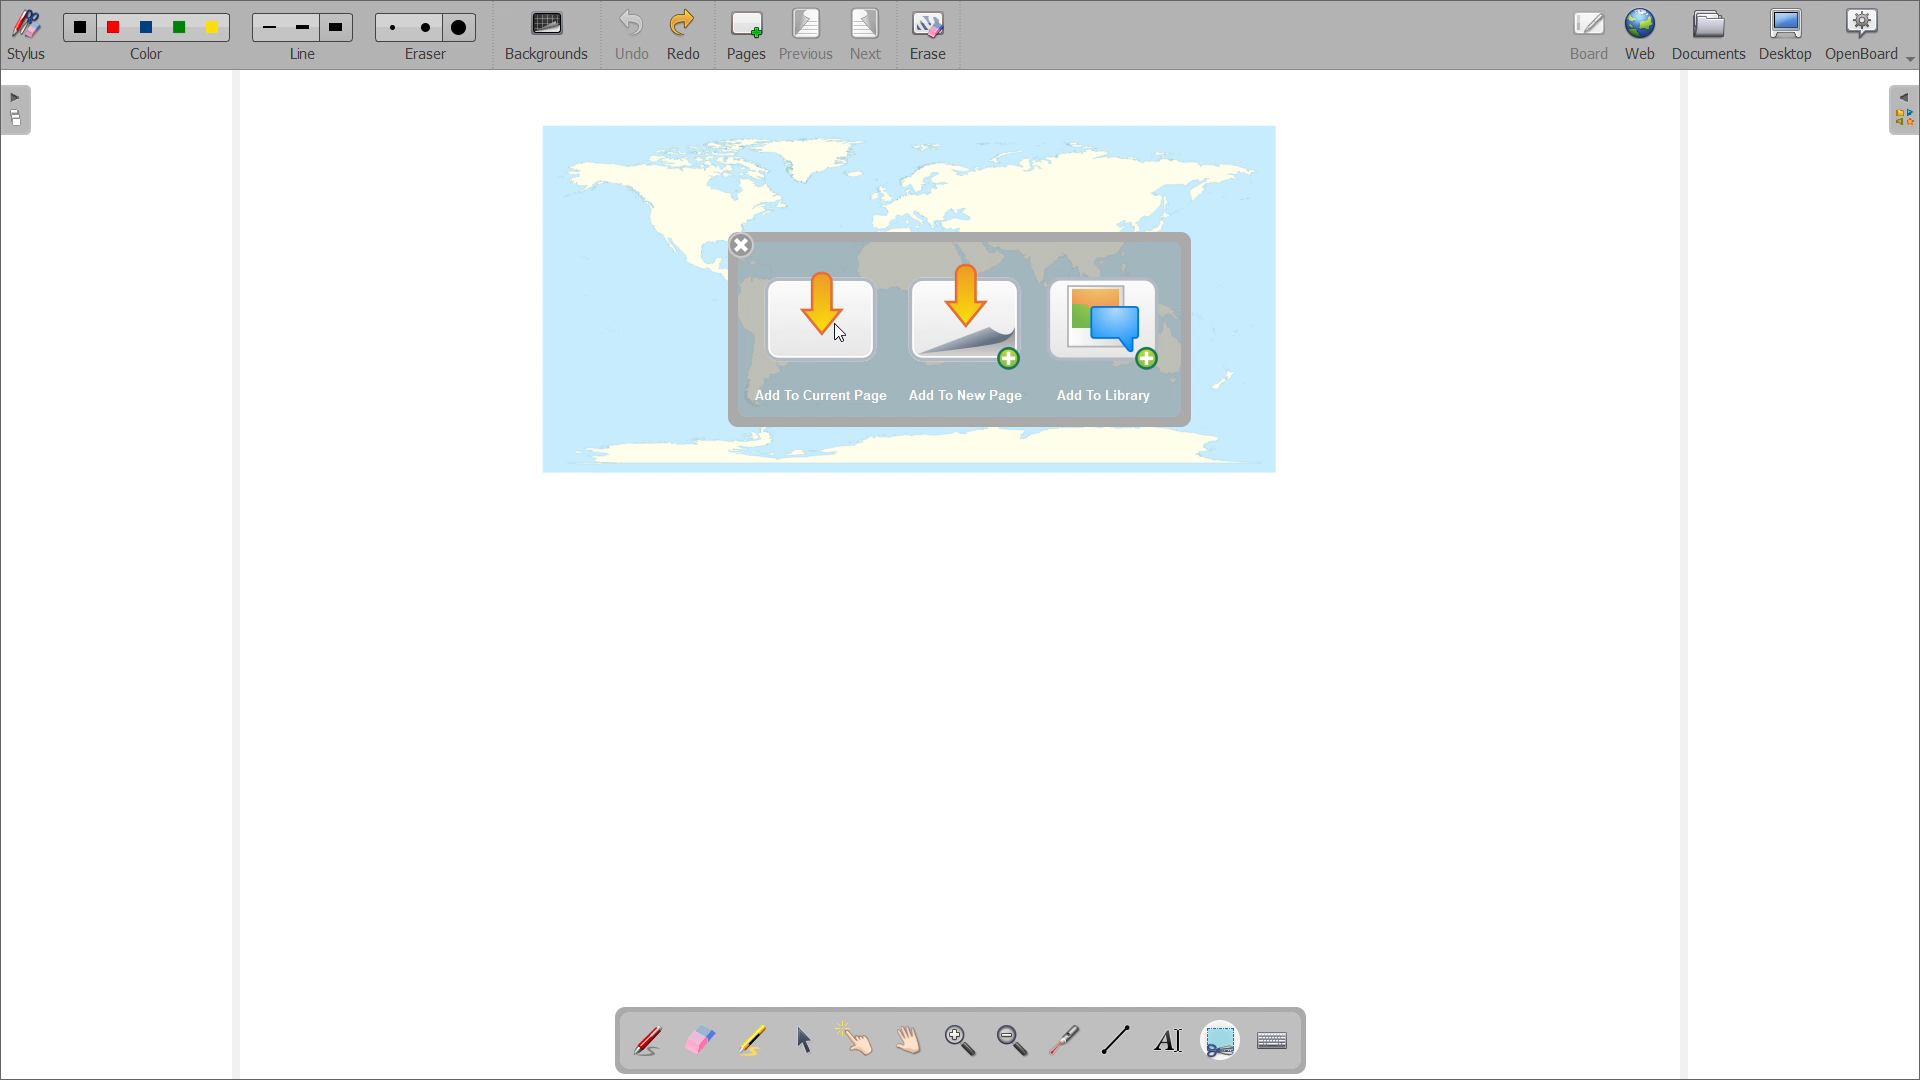 This screenshot has width=1920, height=1080. What do you see at coordinates (805, 1041) in the screenshot?
I see `select and modify objects` at bounding box center [805, 1041].